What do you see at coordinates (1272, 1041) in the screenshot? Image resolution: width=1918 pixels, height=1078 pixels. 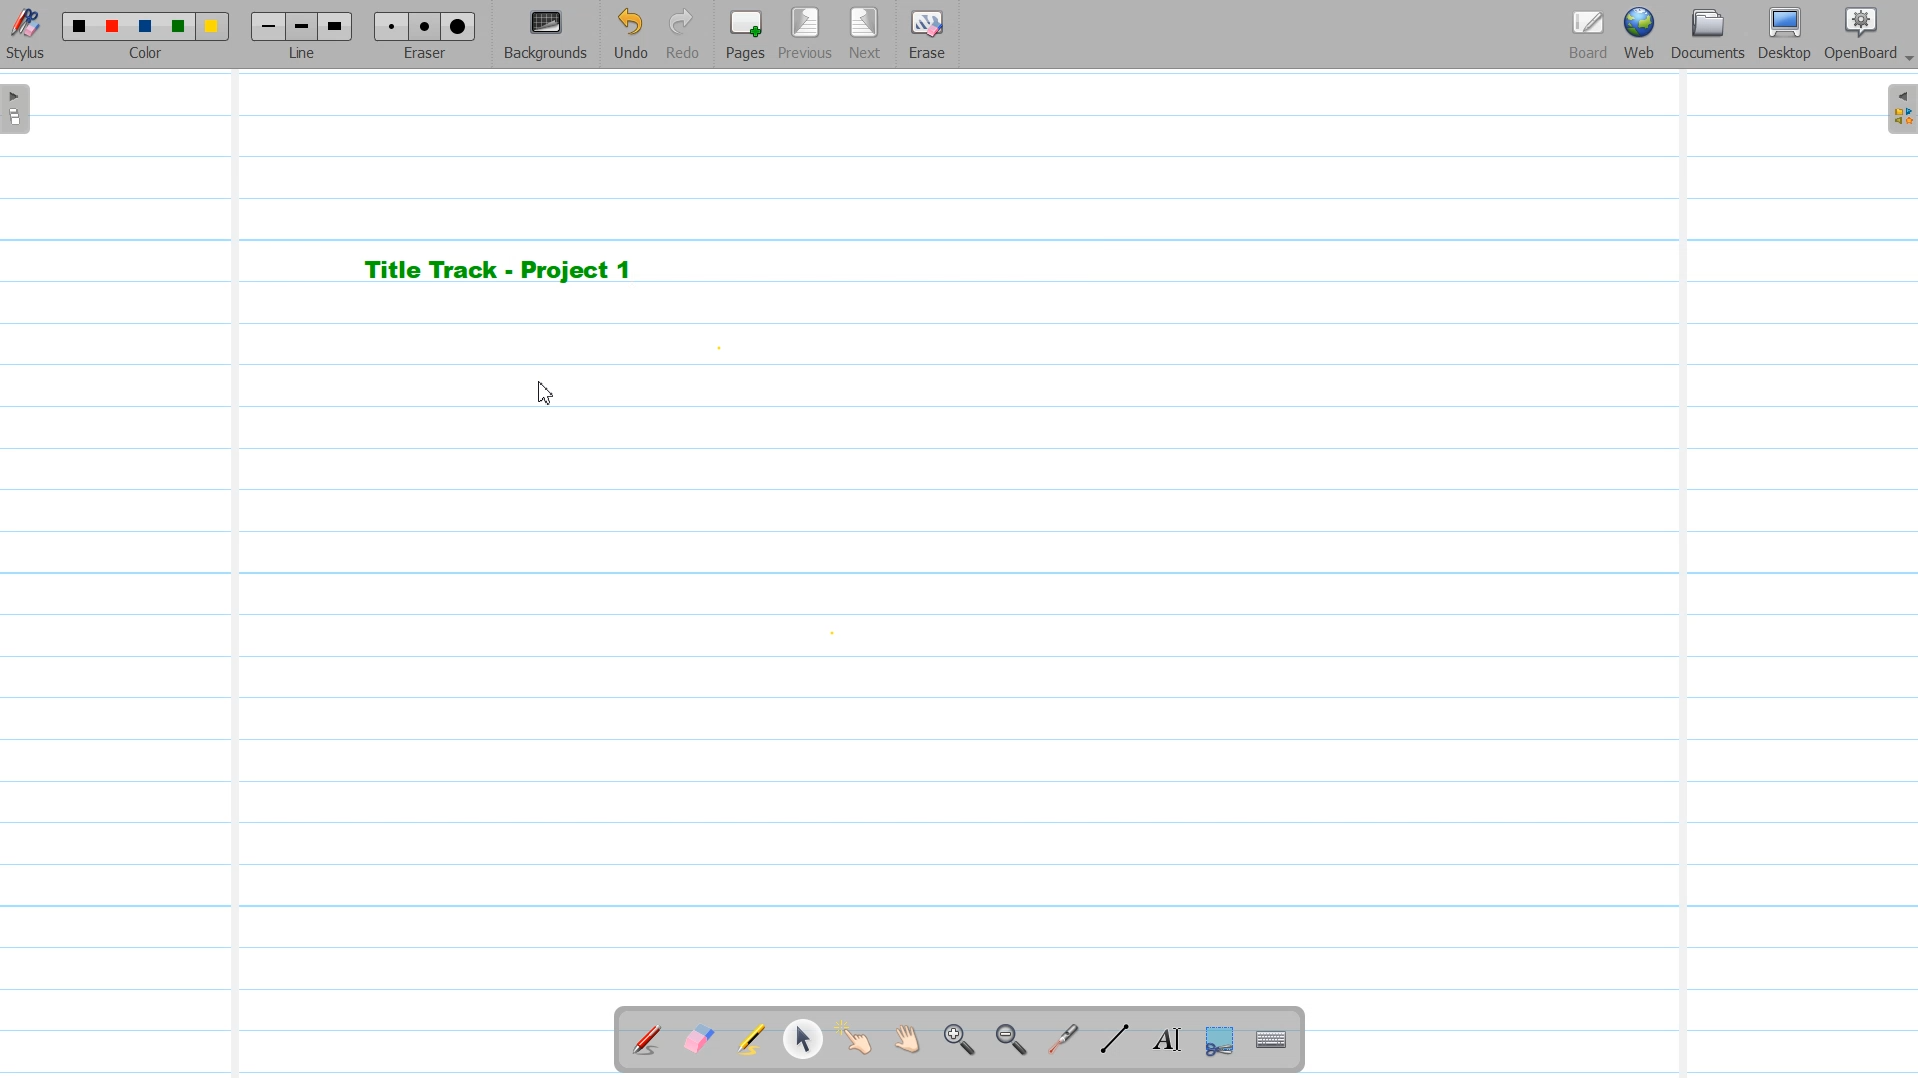 I see `Display virtual Keyboard` at bounding box center [1272, 1041].